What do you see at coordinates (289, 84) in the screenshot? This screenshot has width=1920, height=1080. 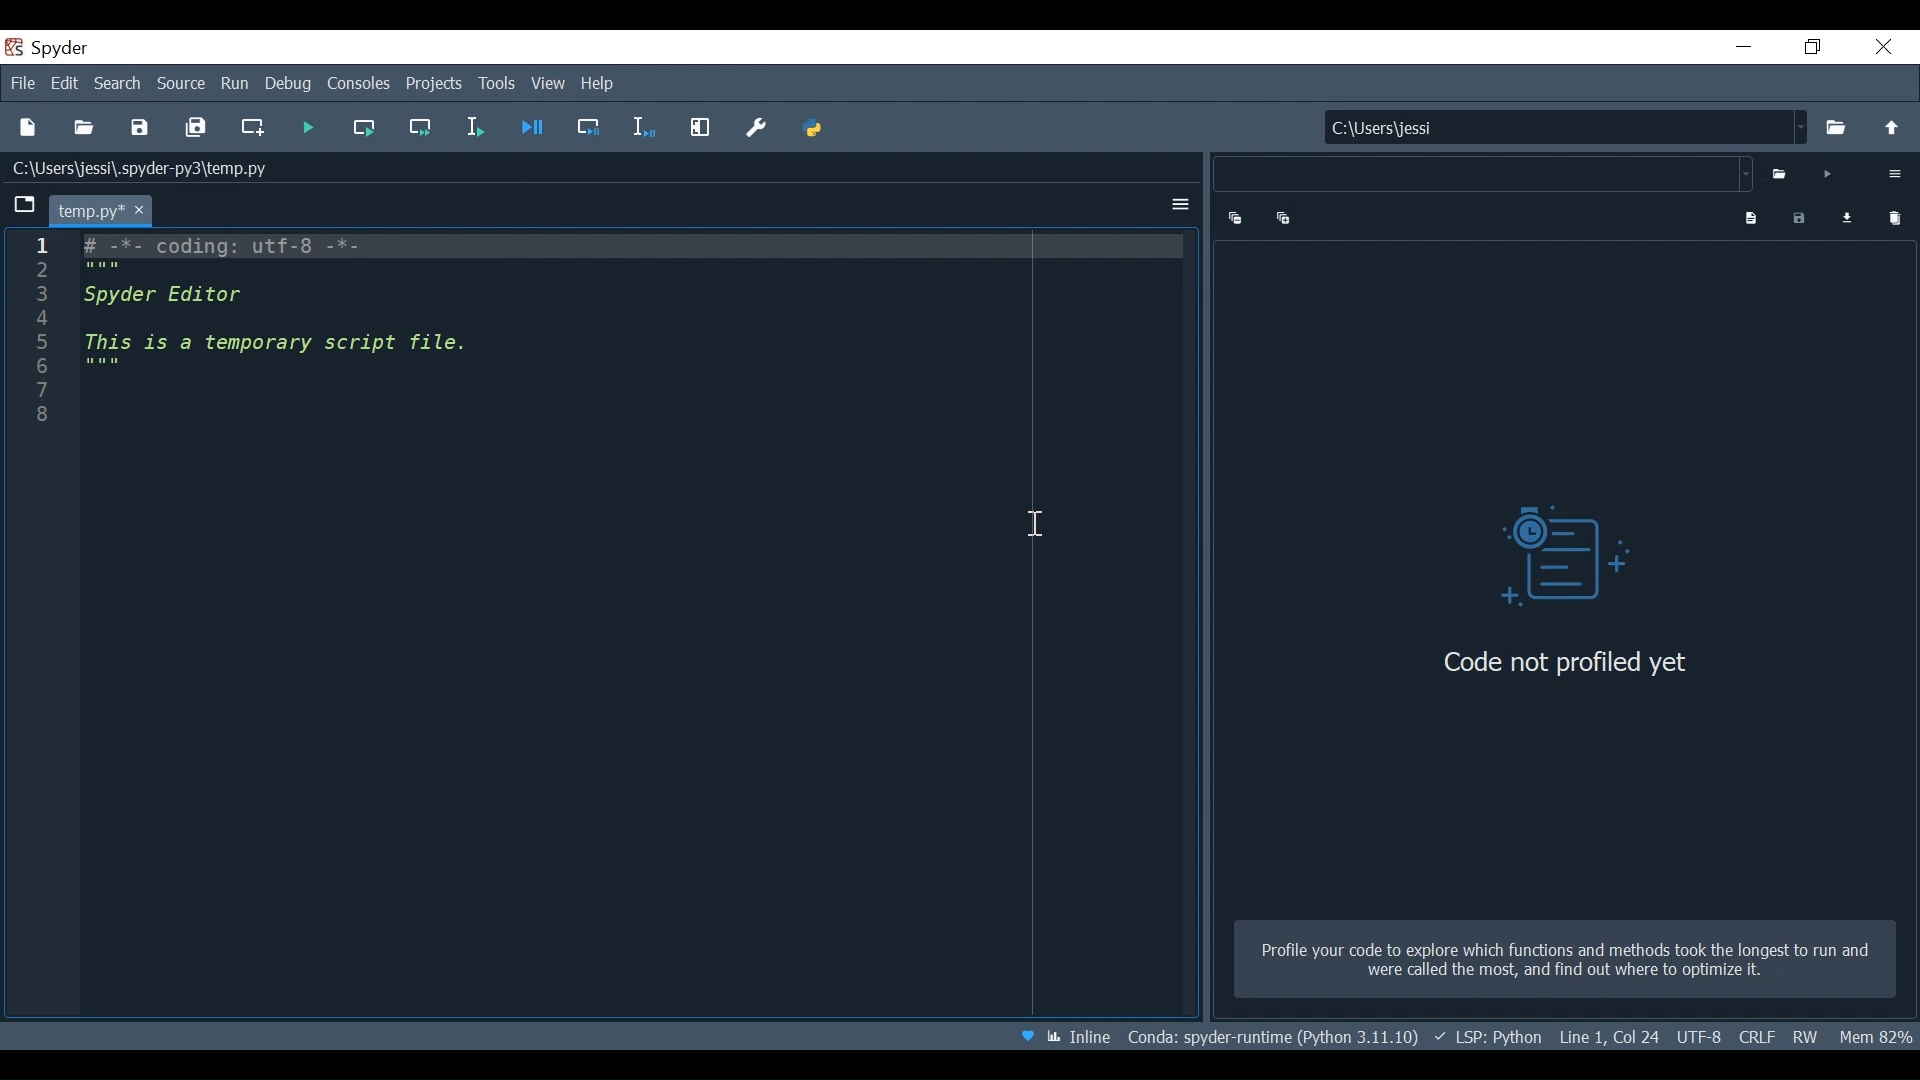 I see `Debug` at bounding box center [289, 84].